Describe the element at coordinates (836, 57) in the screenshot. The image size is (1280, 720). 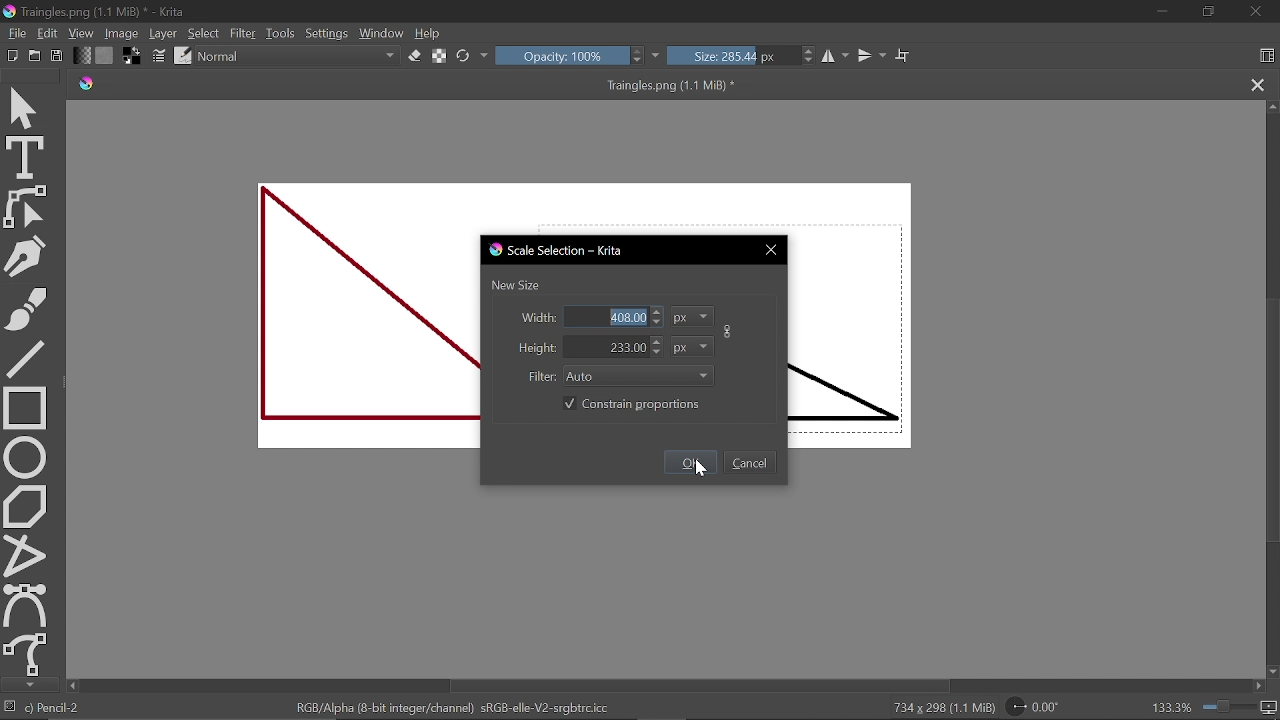
I see `Horizontal mirror tool` at that location.